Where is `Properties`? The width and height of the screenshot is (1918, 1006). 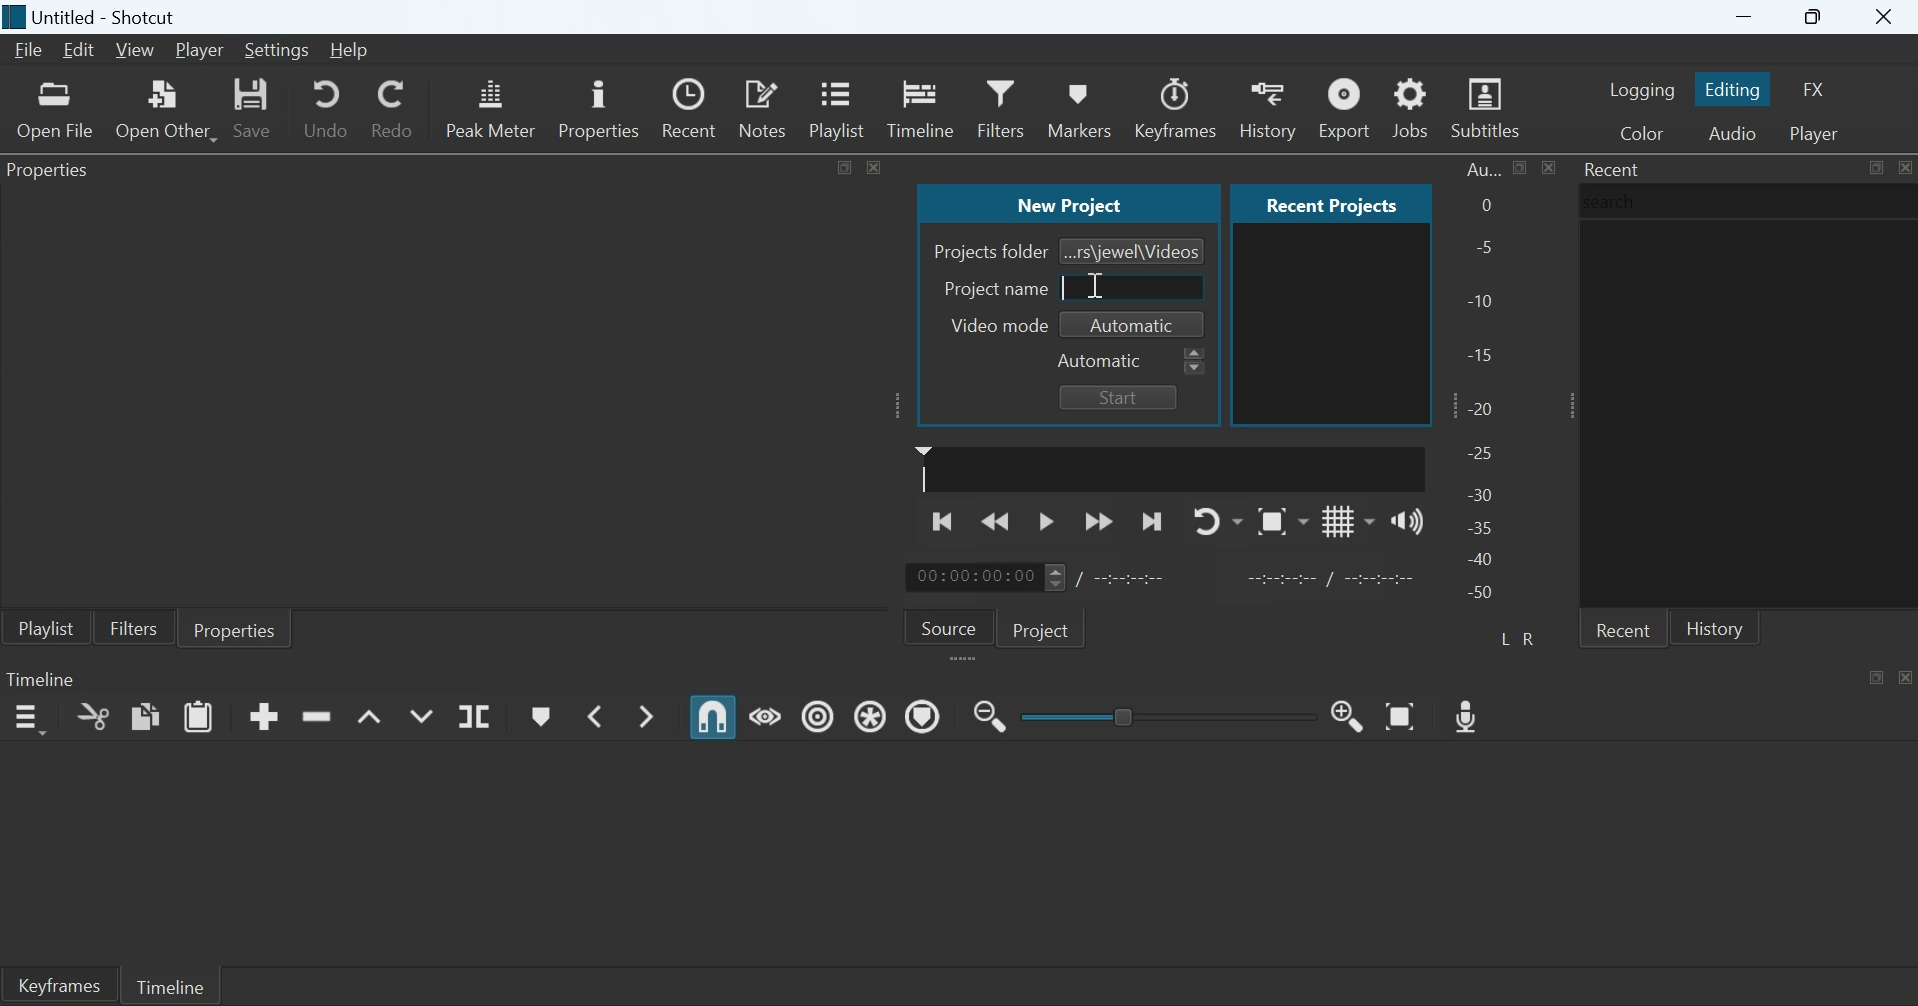 Properties is located at coordinates (235, 628).